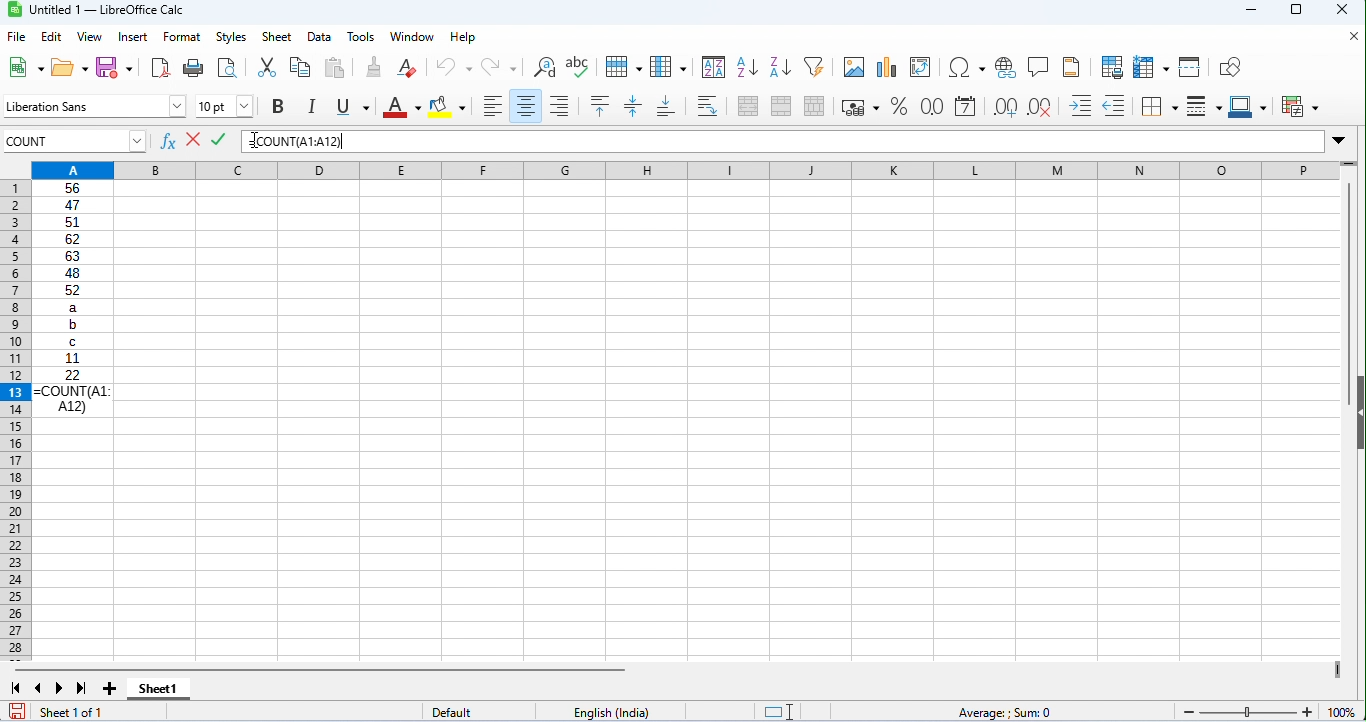  What do you see at coordinates (524, 106) in the screenshot?
I see `align center` at bounding box center [524, 106].